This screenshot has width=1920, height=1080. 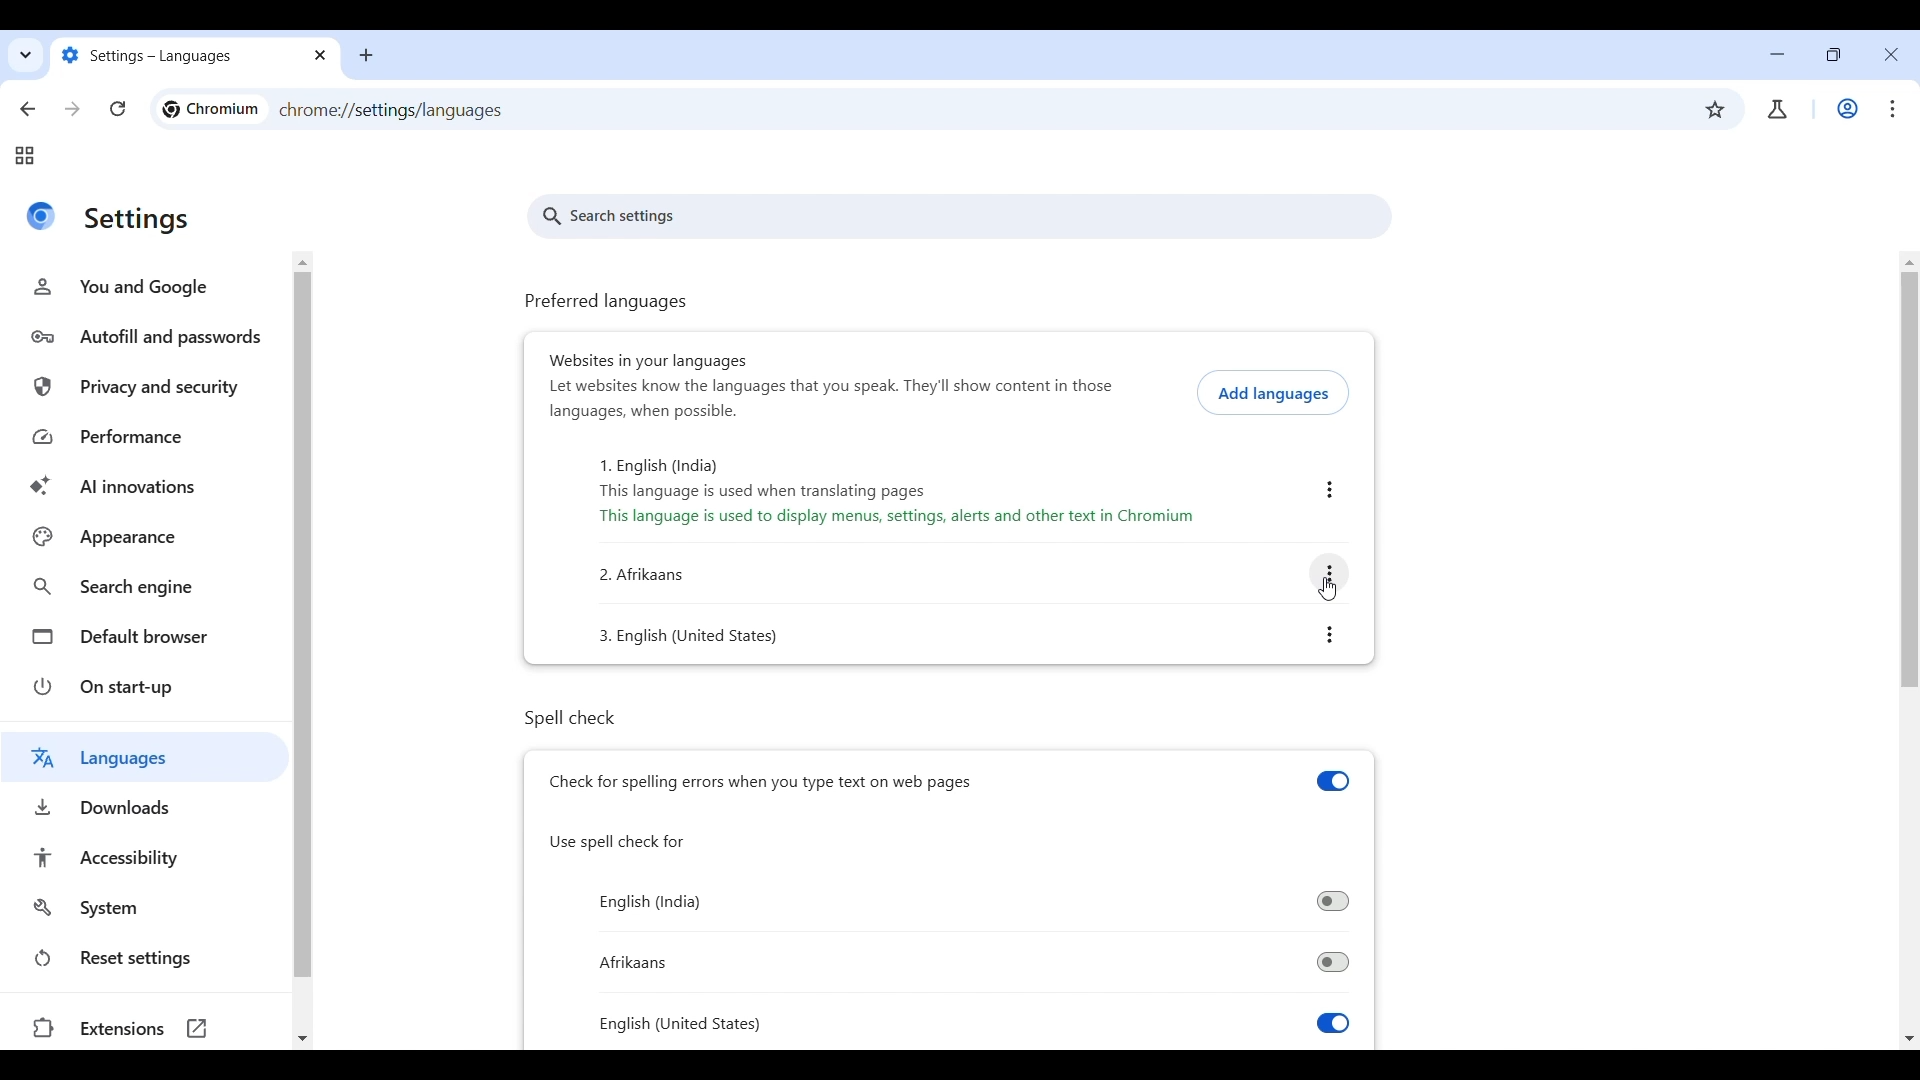 I want to click on Afrikaans setting, so click(x=1329, y=574).